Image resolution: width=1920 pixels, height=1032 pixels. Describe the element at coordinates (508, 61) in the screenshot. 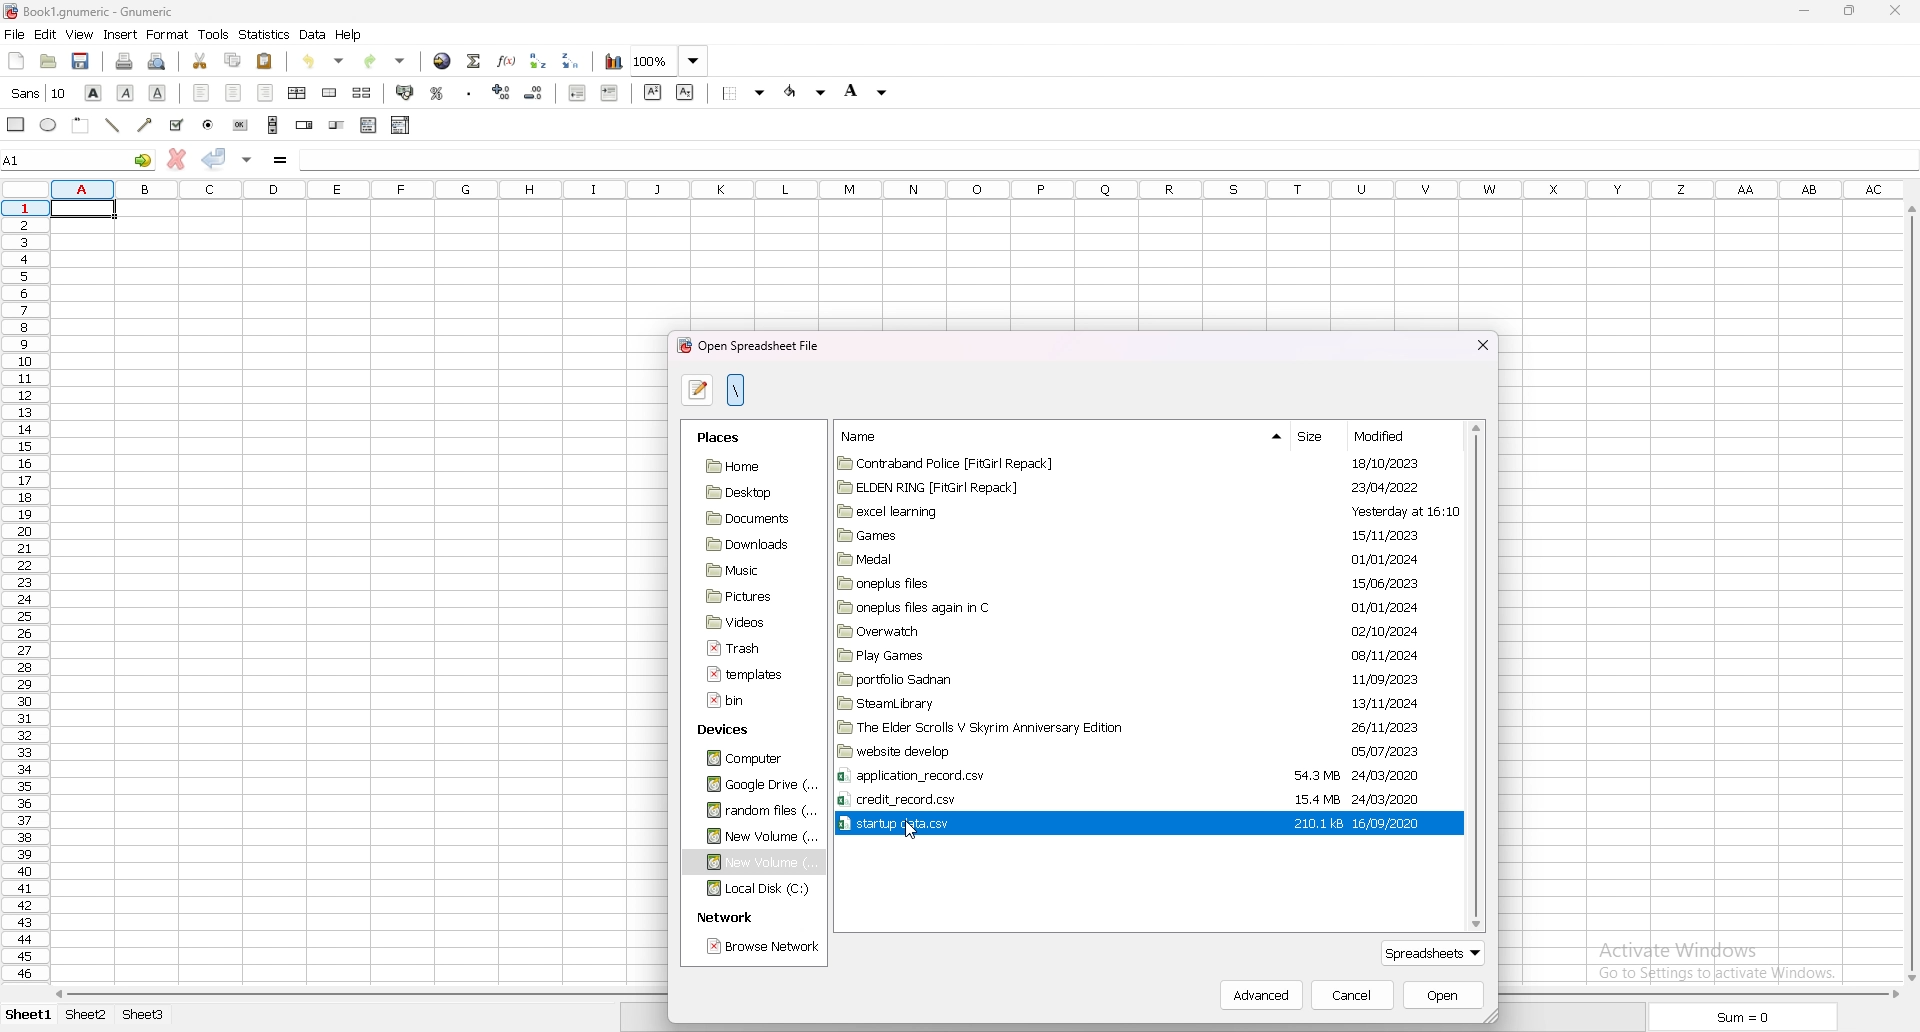

I see `function` at that location.